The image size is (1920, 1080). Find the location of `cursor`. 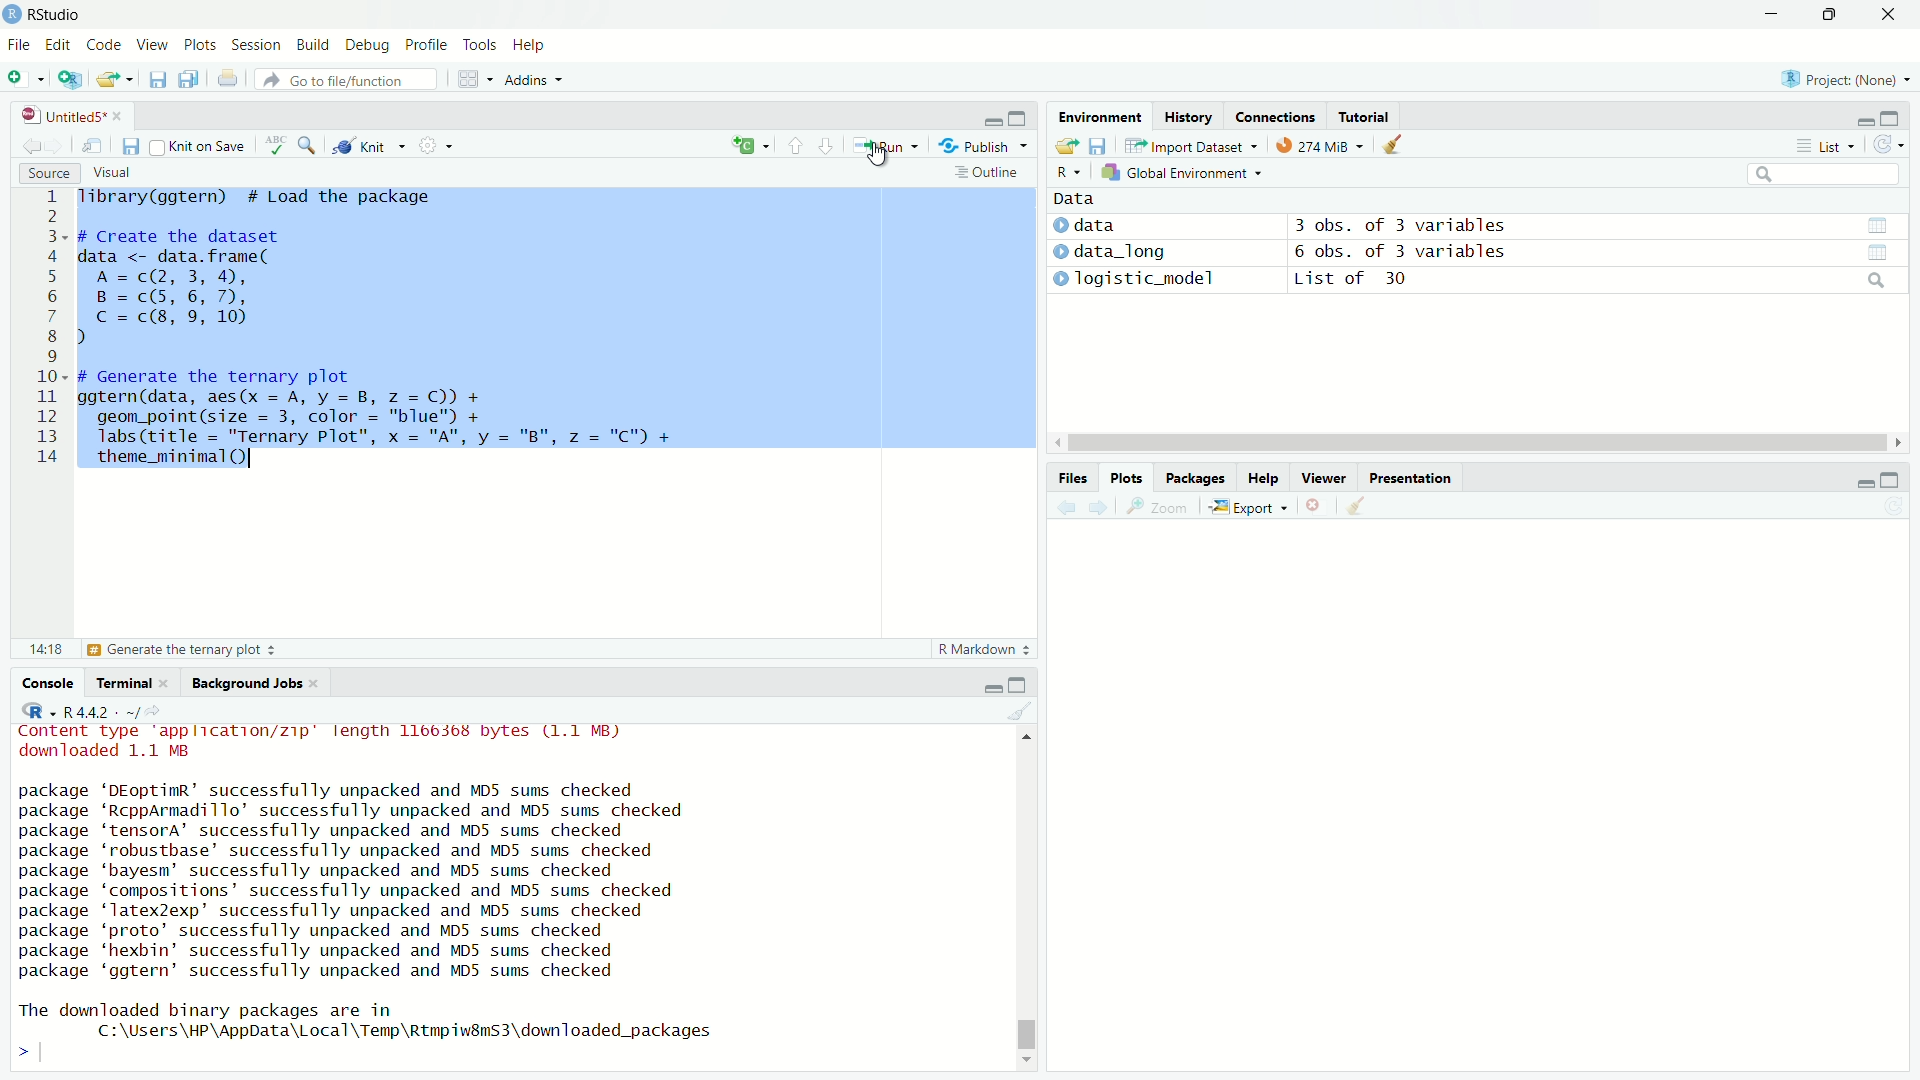

cursor is located at coordinates (1462, 444).